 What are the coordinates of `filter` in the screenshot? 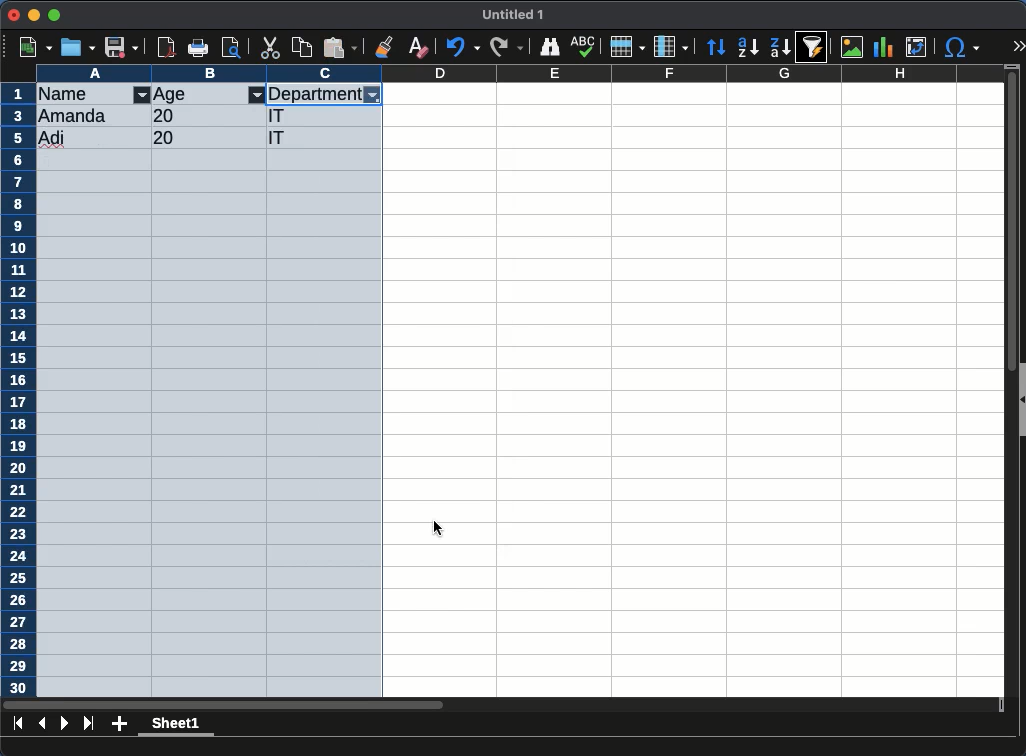 It's located at (373, 96).